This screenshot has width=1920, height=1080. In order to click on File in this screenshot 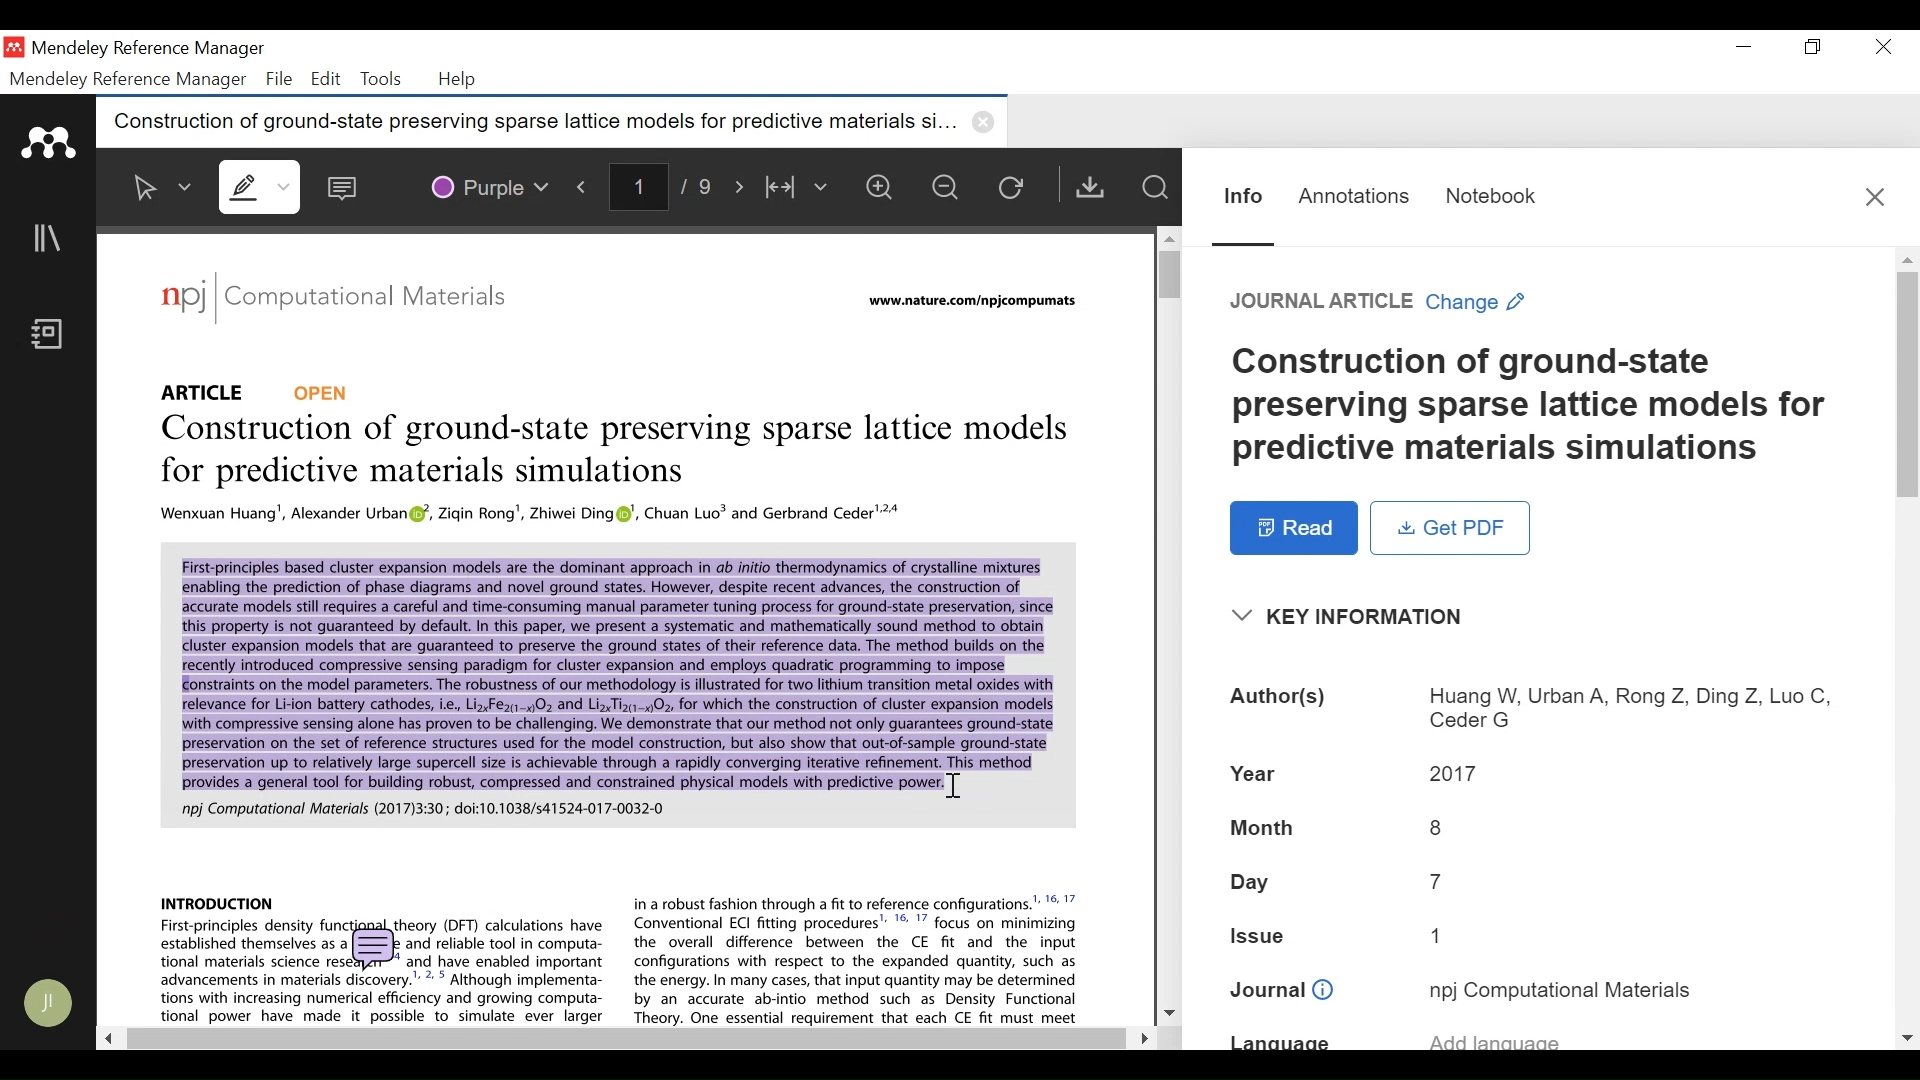, I will do `click(279, 79)`.